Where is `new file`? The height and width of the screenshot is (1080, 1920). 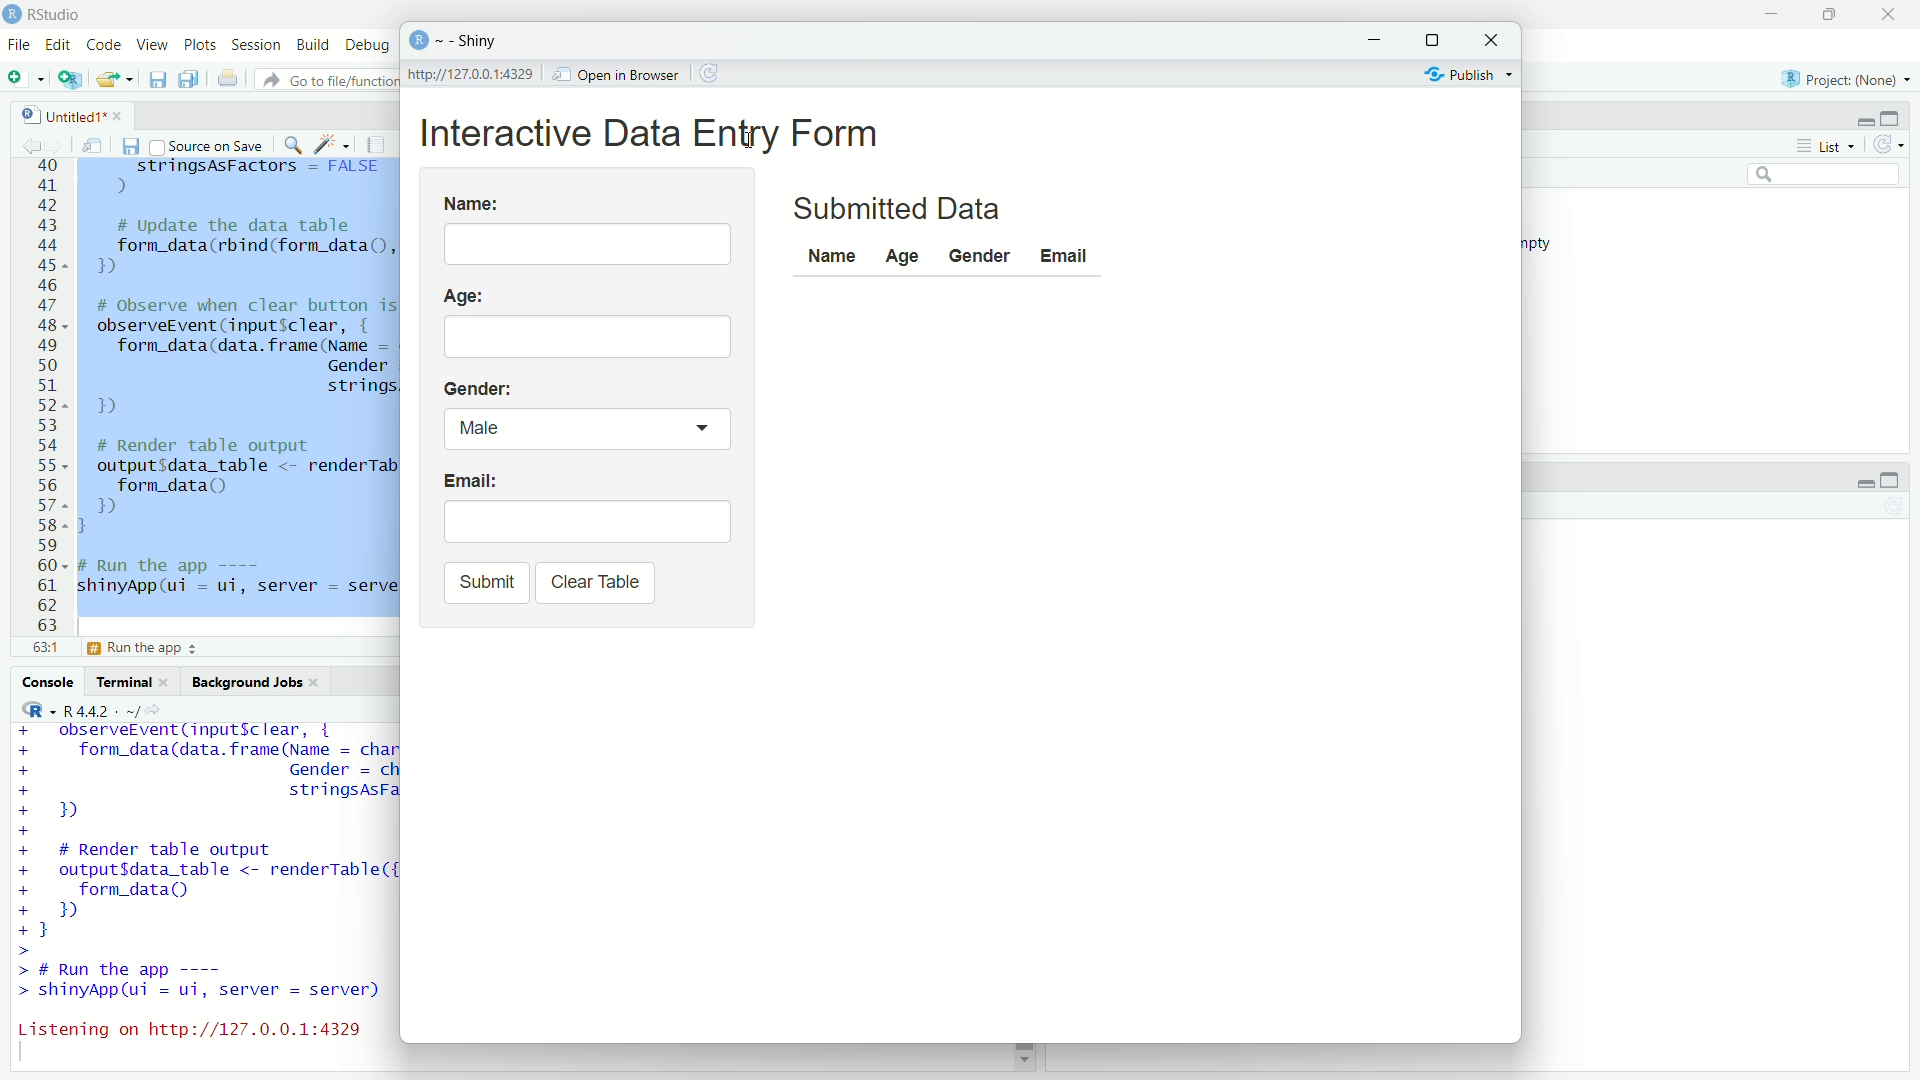
new file is located at coordinates (24, 79).